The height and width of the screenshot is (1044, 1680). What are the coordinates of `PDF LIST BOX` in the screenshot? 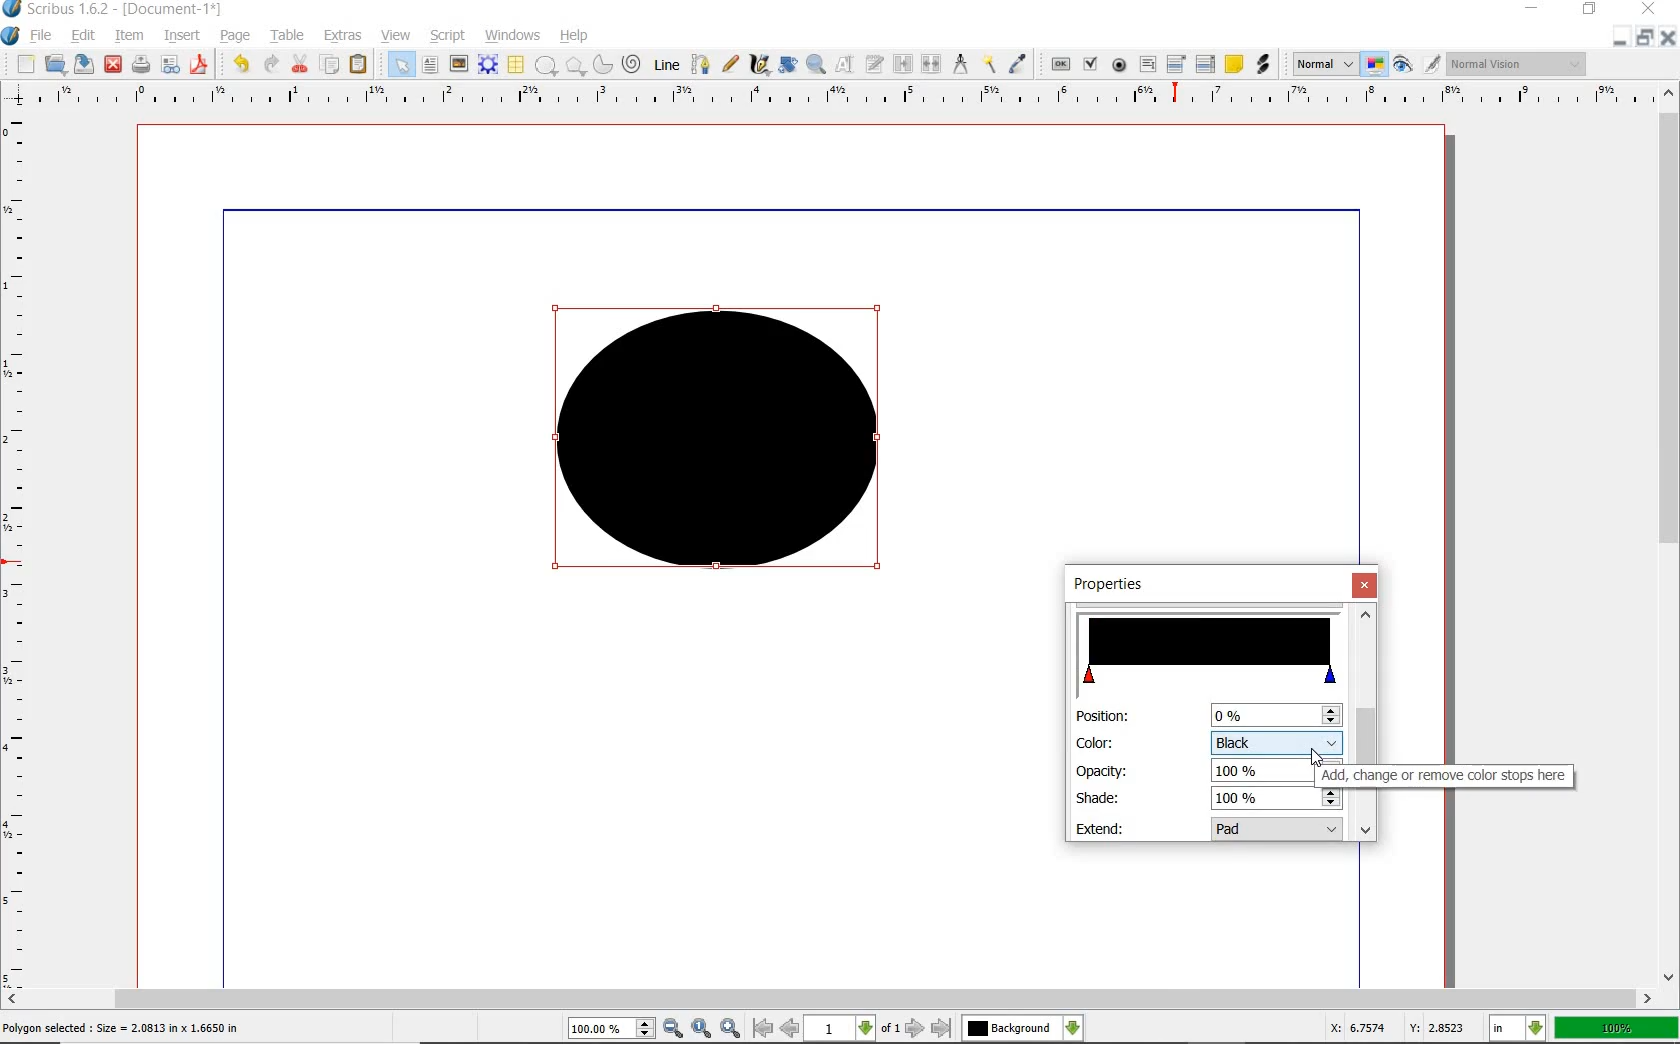 It's located at (1207, 64).